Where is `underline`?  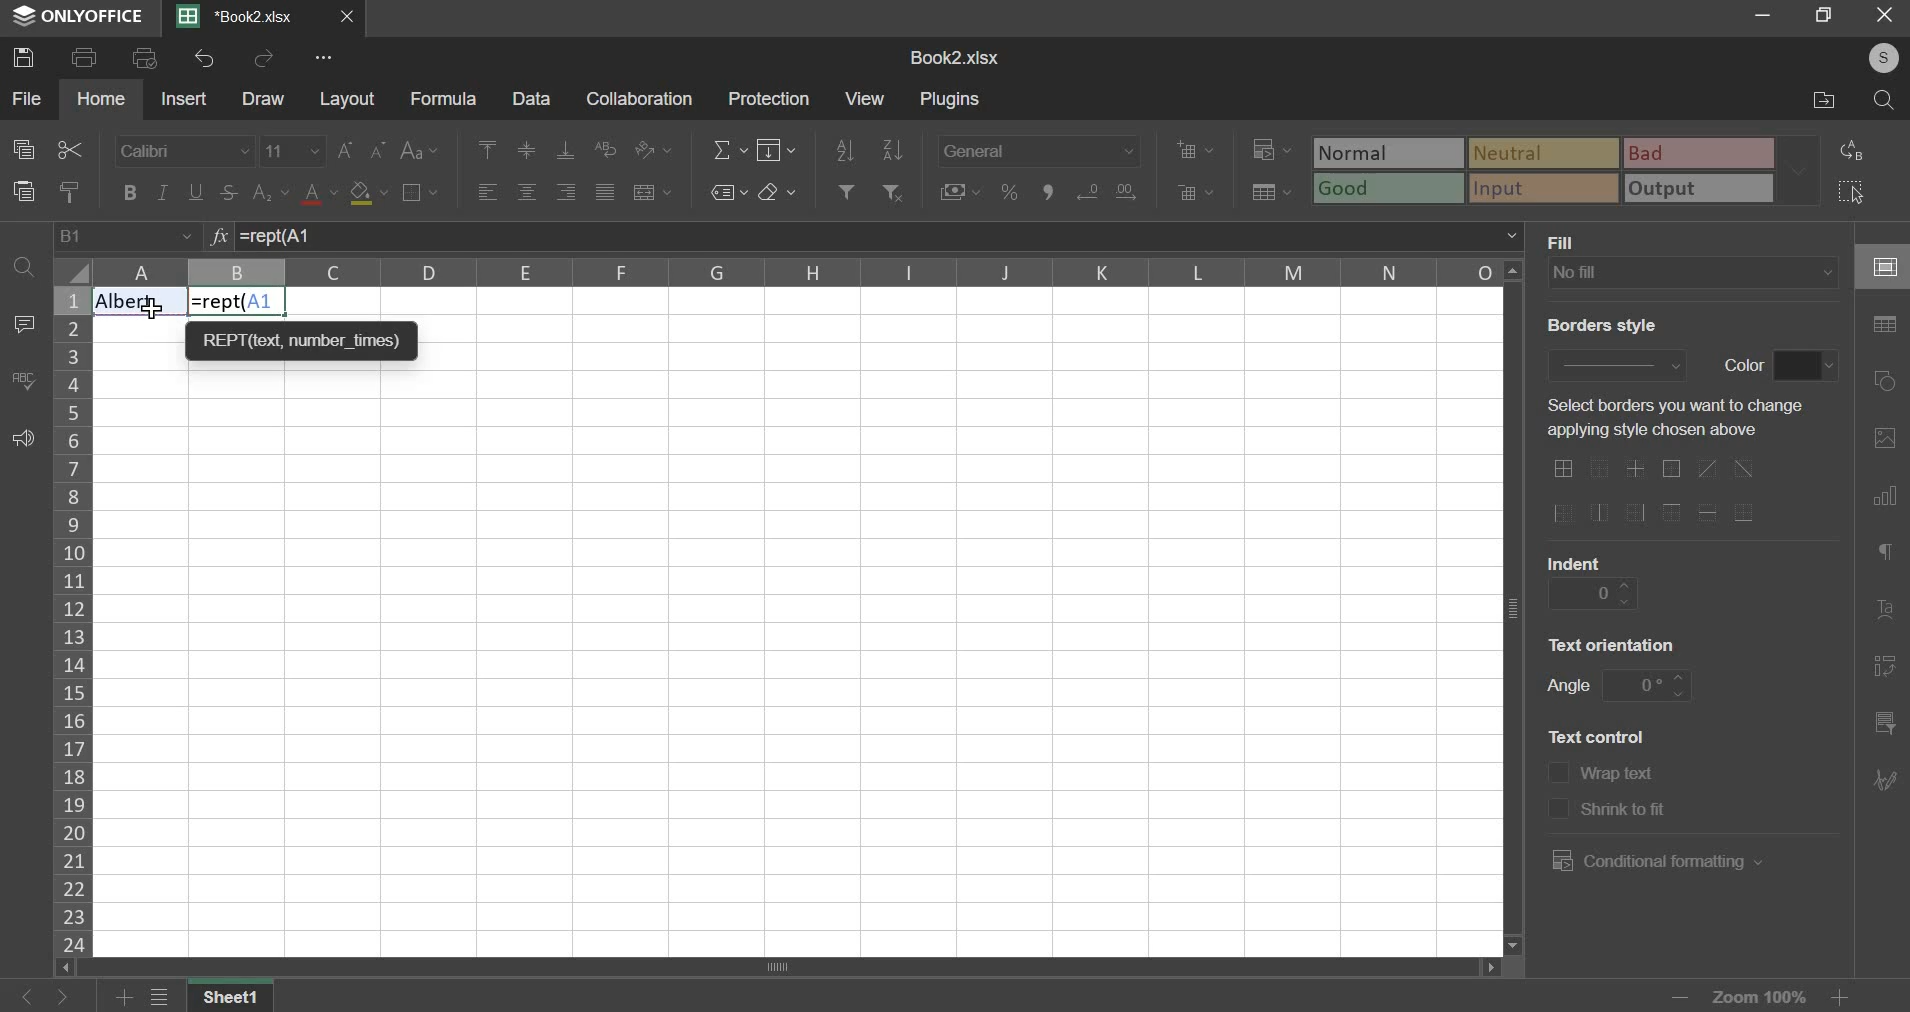
underline is located at coordinates (196, 189).